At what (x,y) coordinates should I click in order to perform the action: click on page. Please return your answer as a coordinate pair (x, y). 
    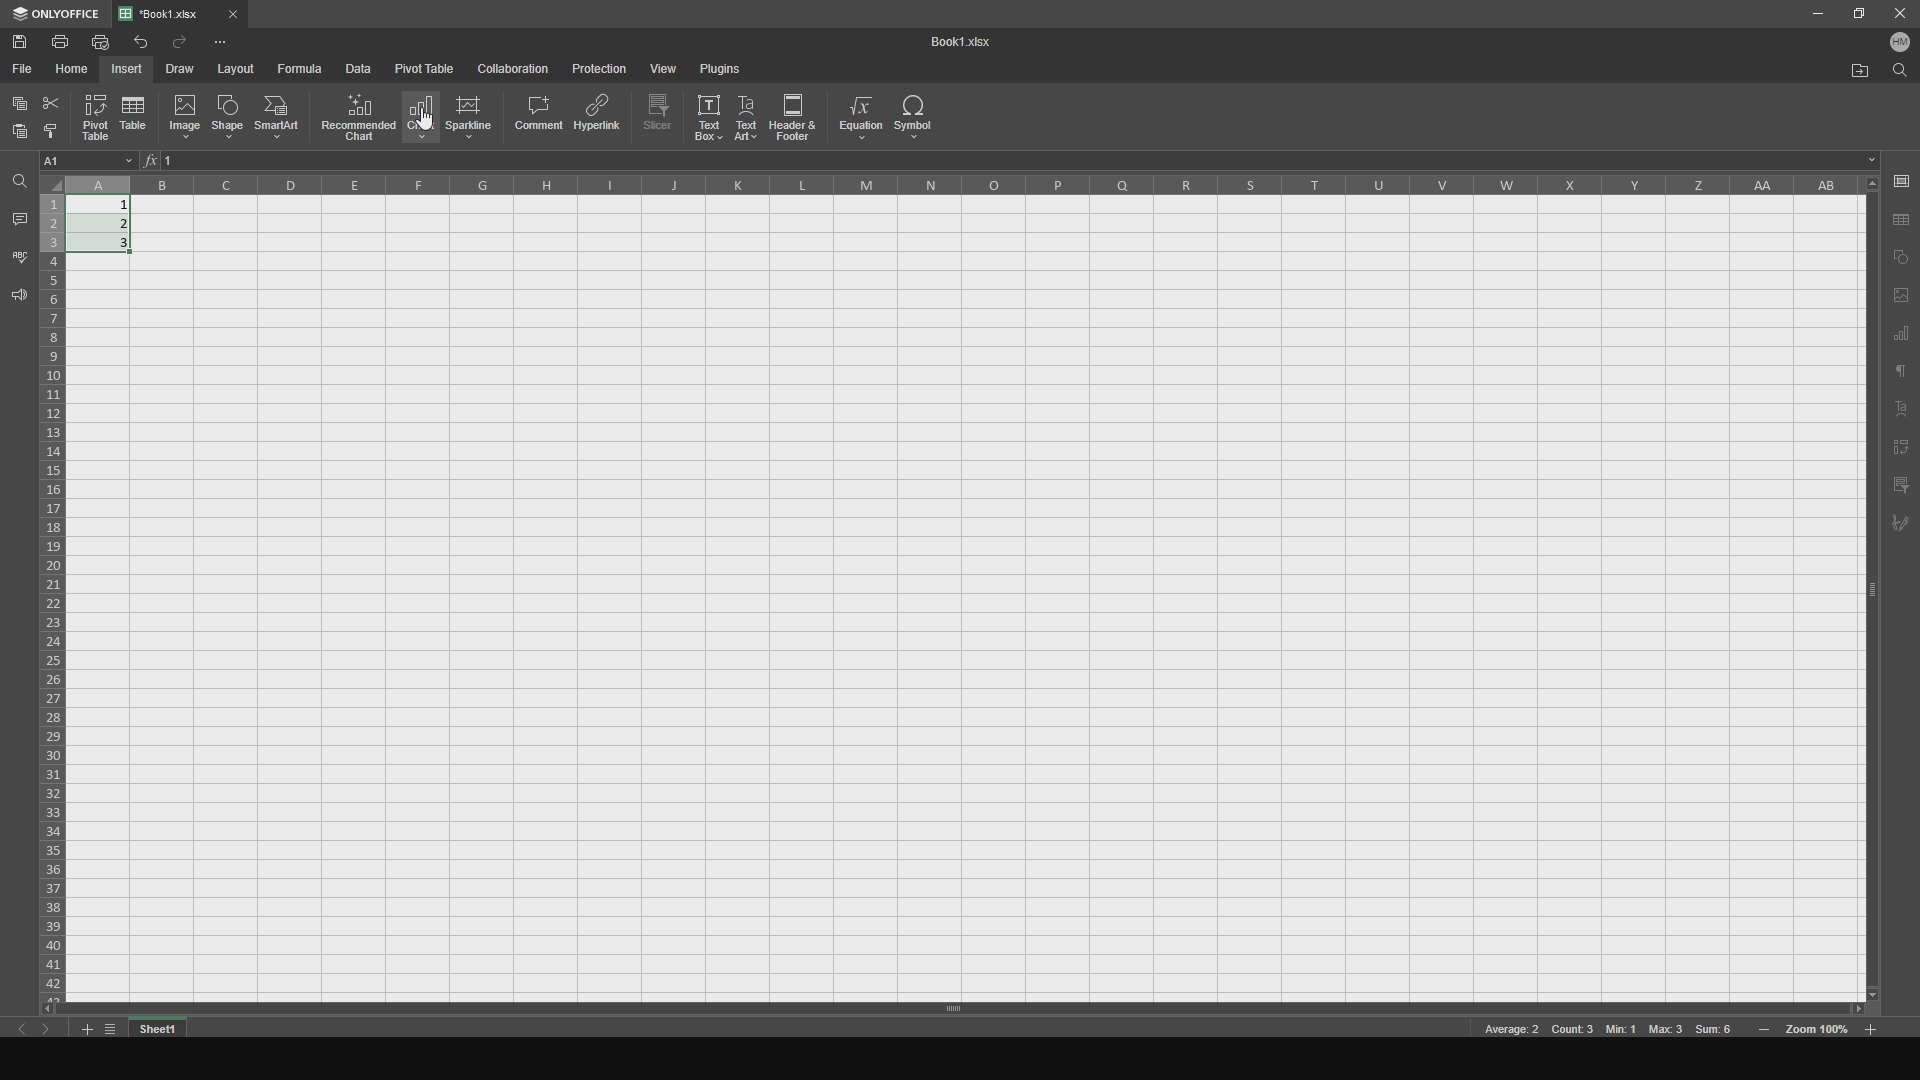
    Looking at the image, I should click on (1901, 295).